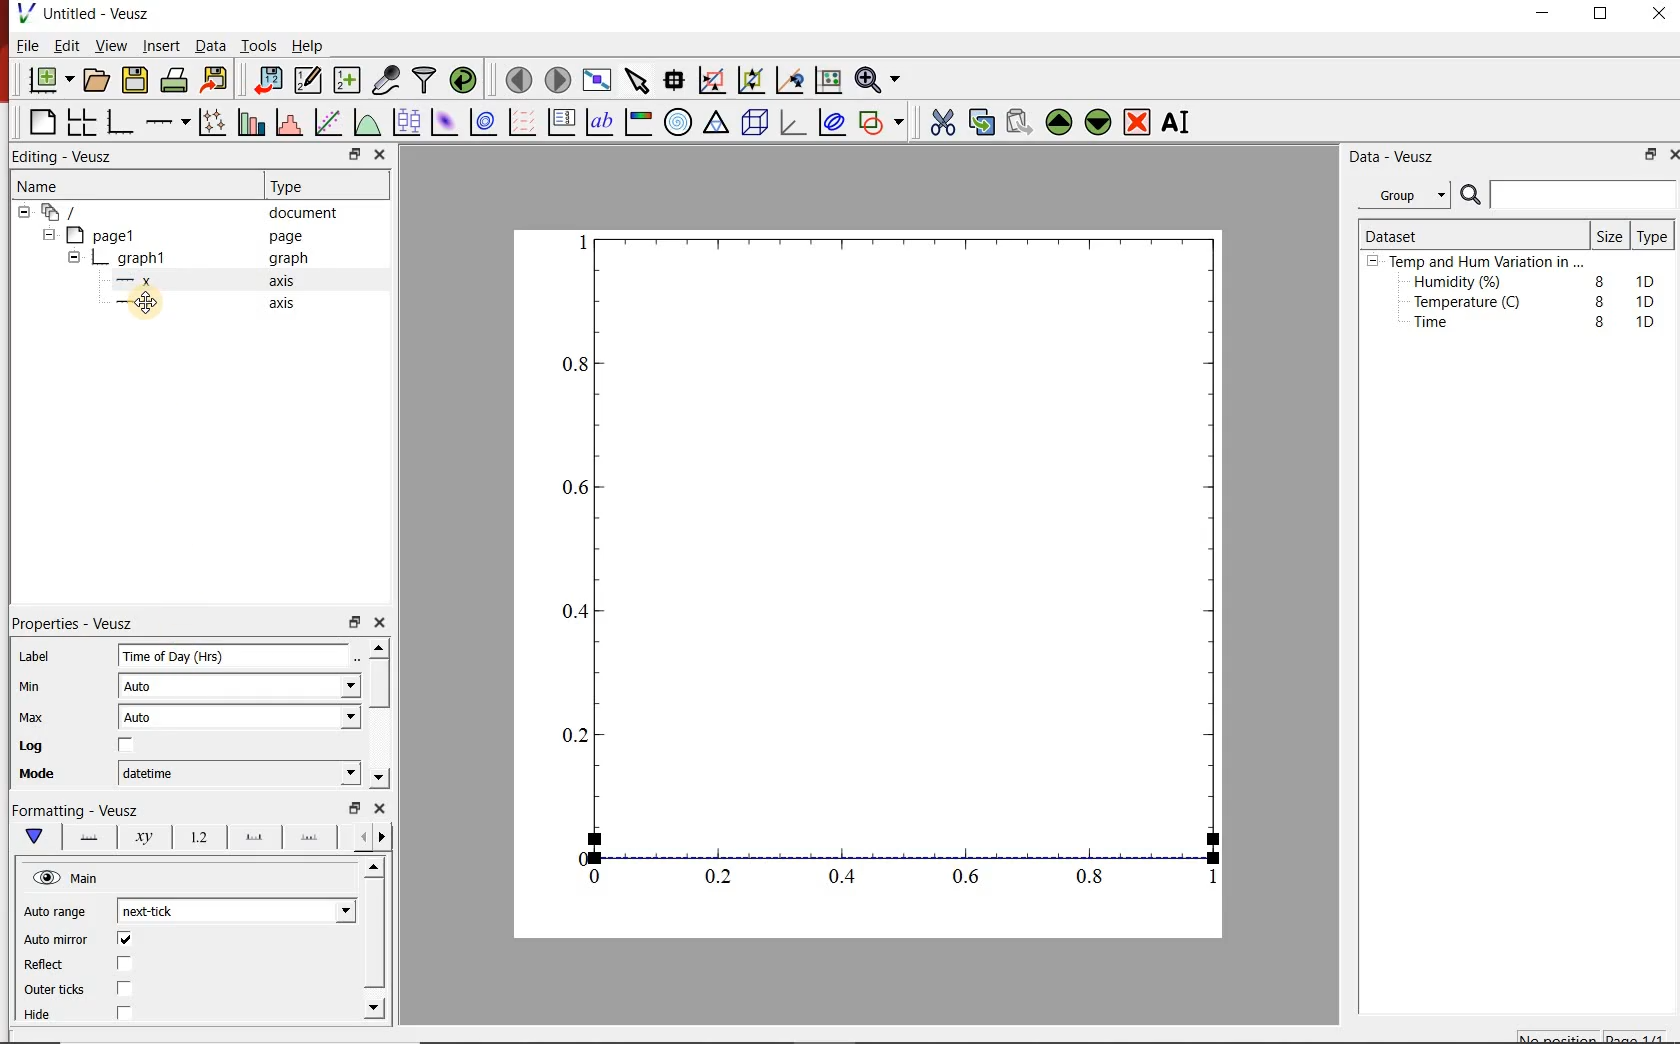  I want to click on Edit text, so click(361, 655).